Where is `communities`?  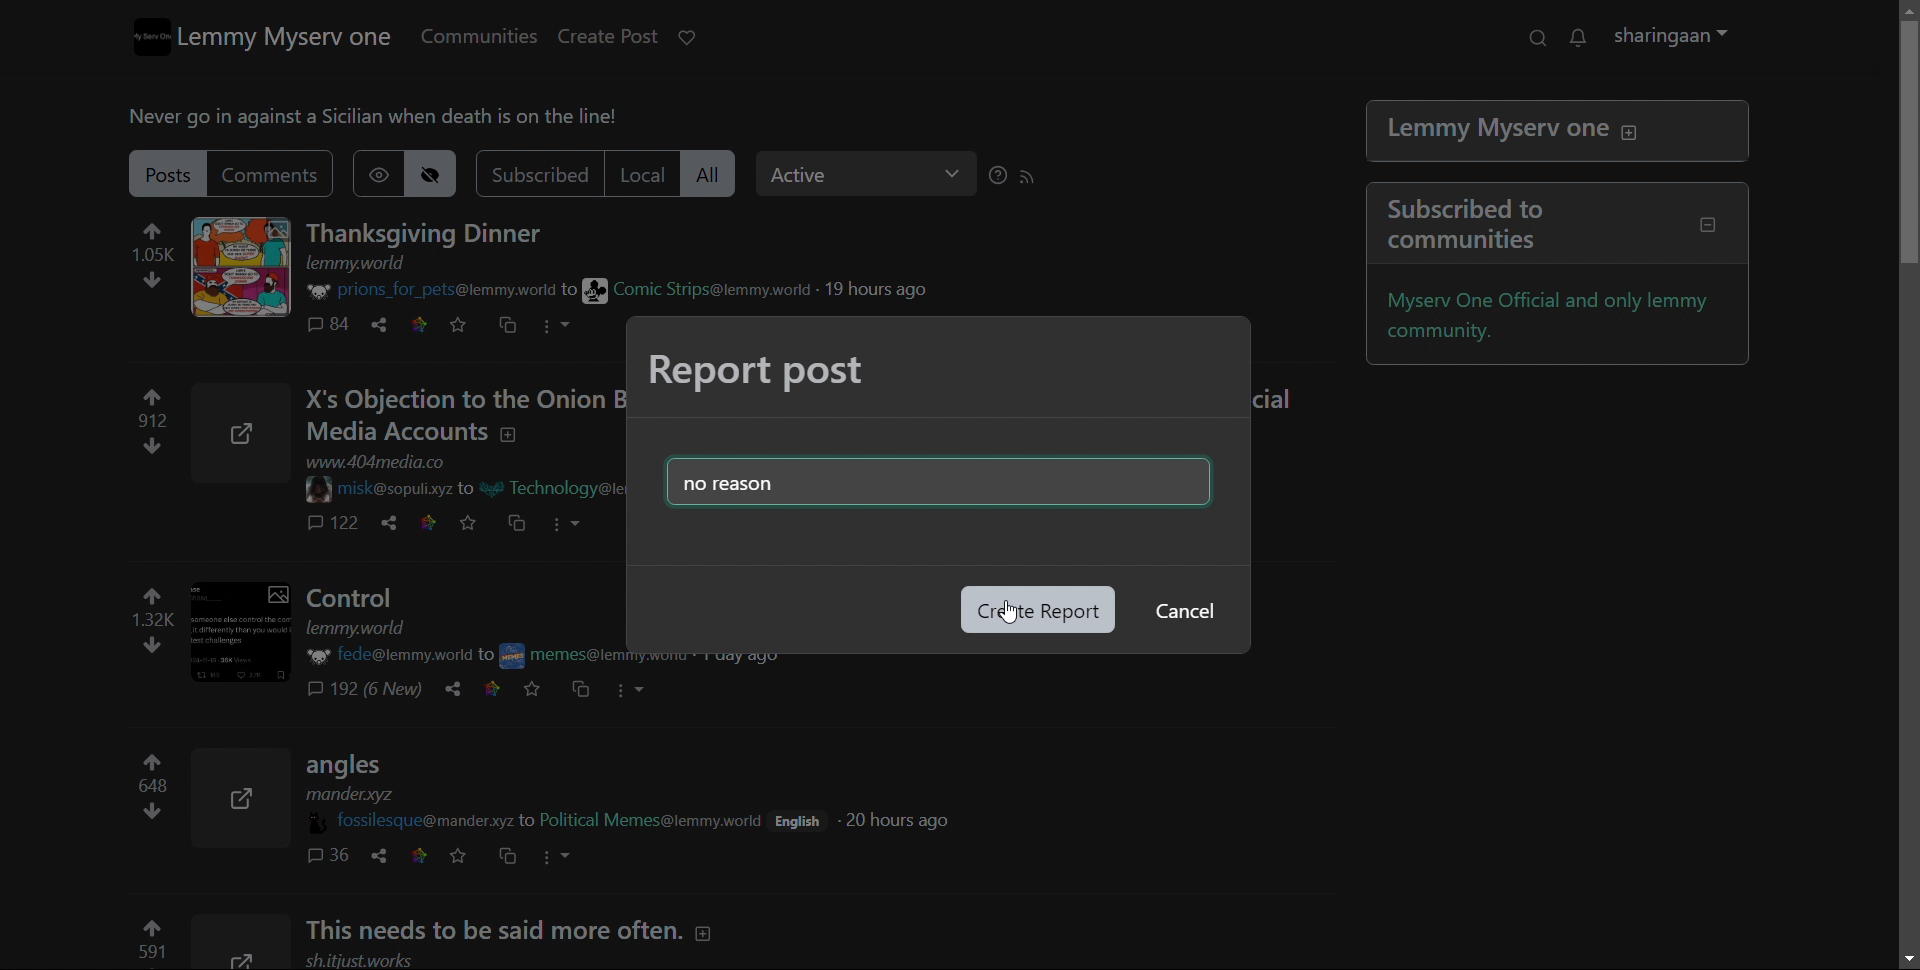
communities is located at coordinates (489, 36).